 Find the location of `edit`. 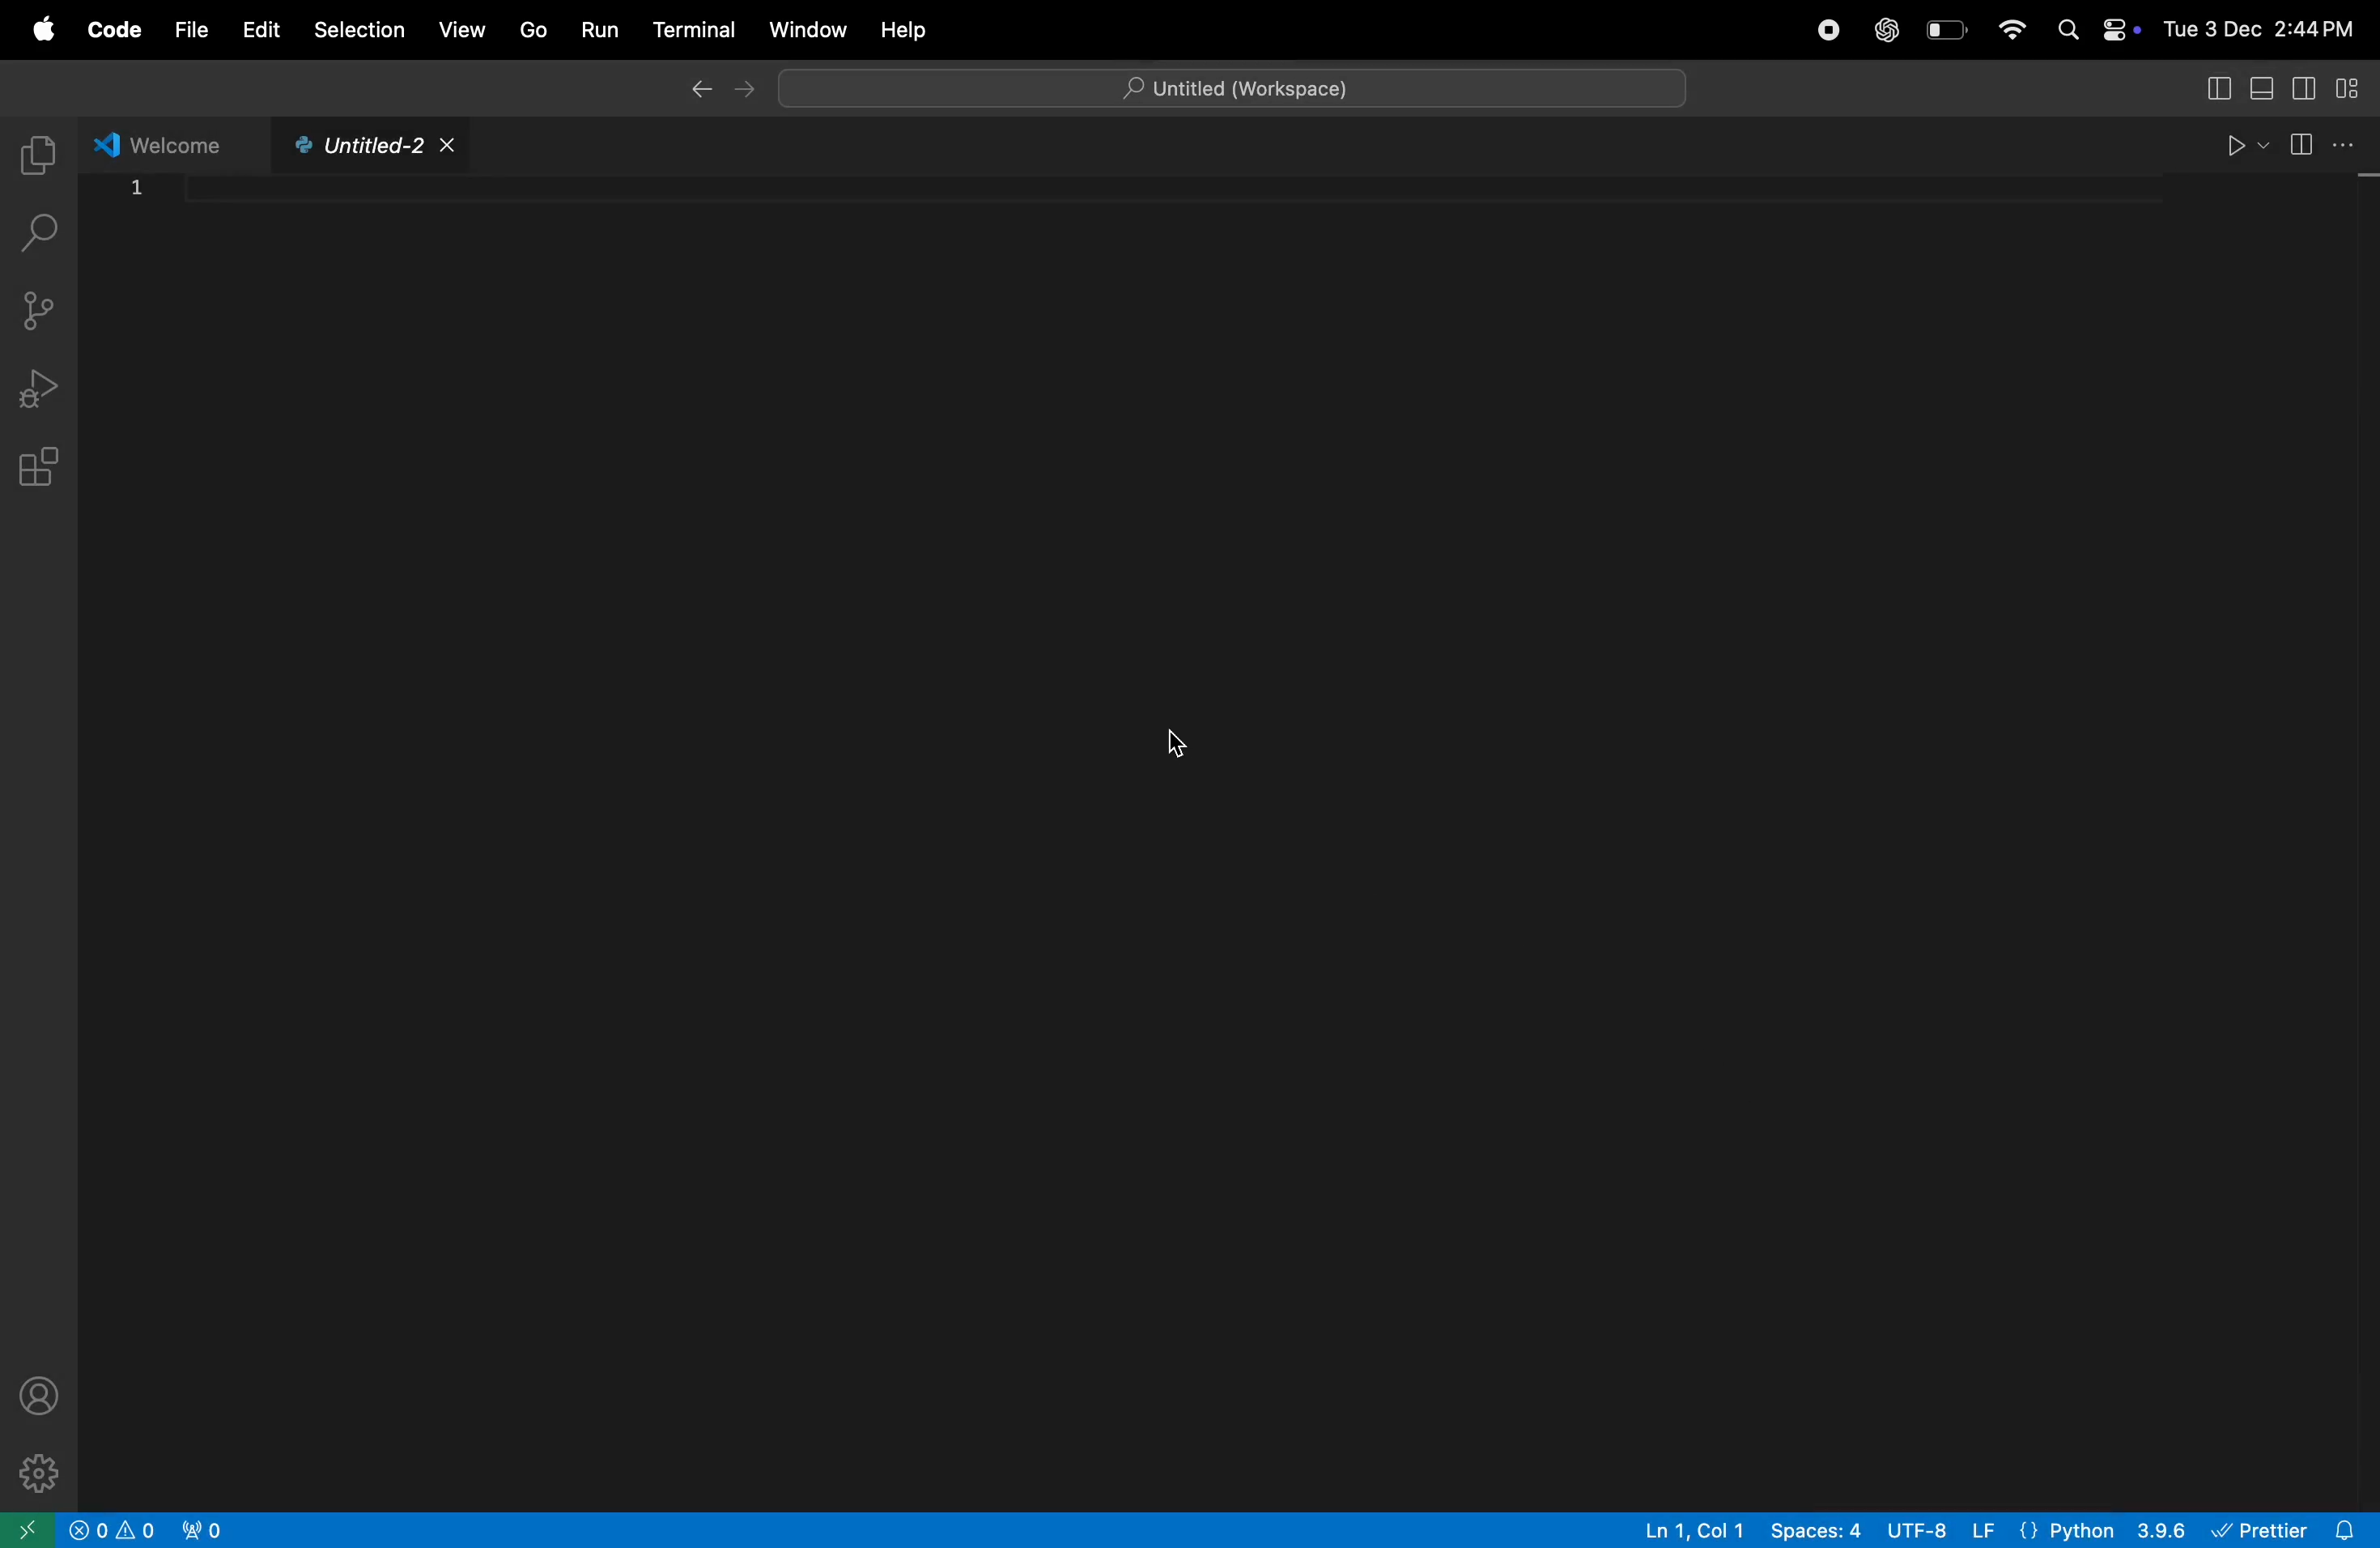

edit is located at coordinates (258, 28).